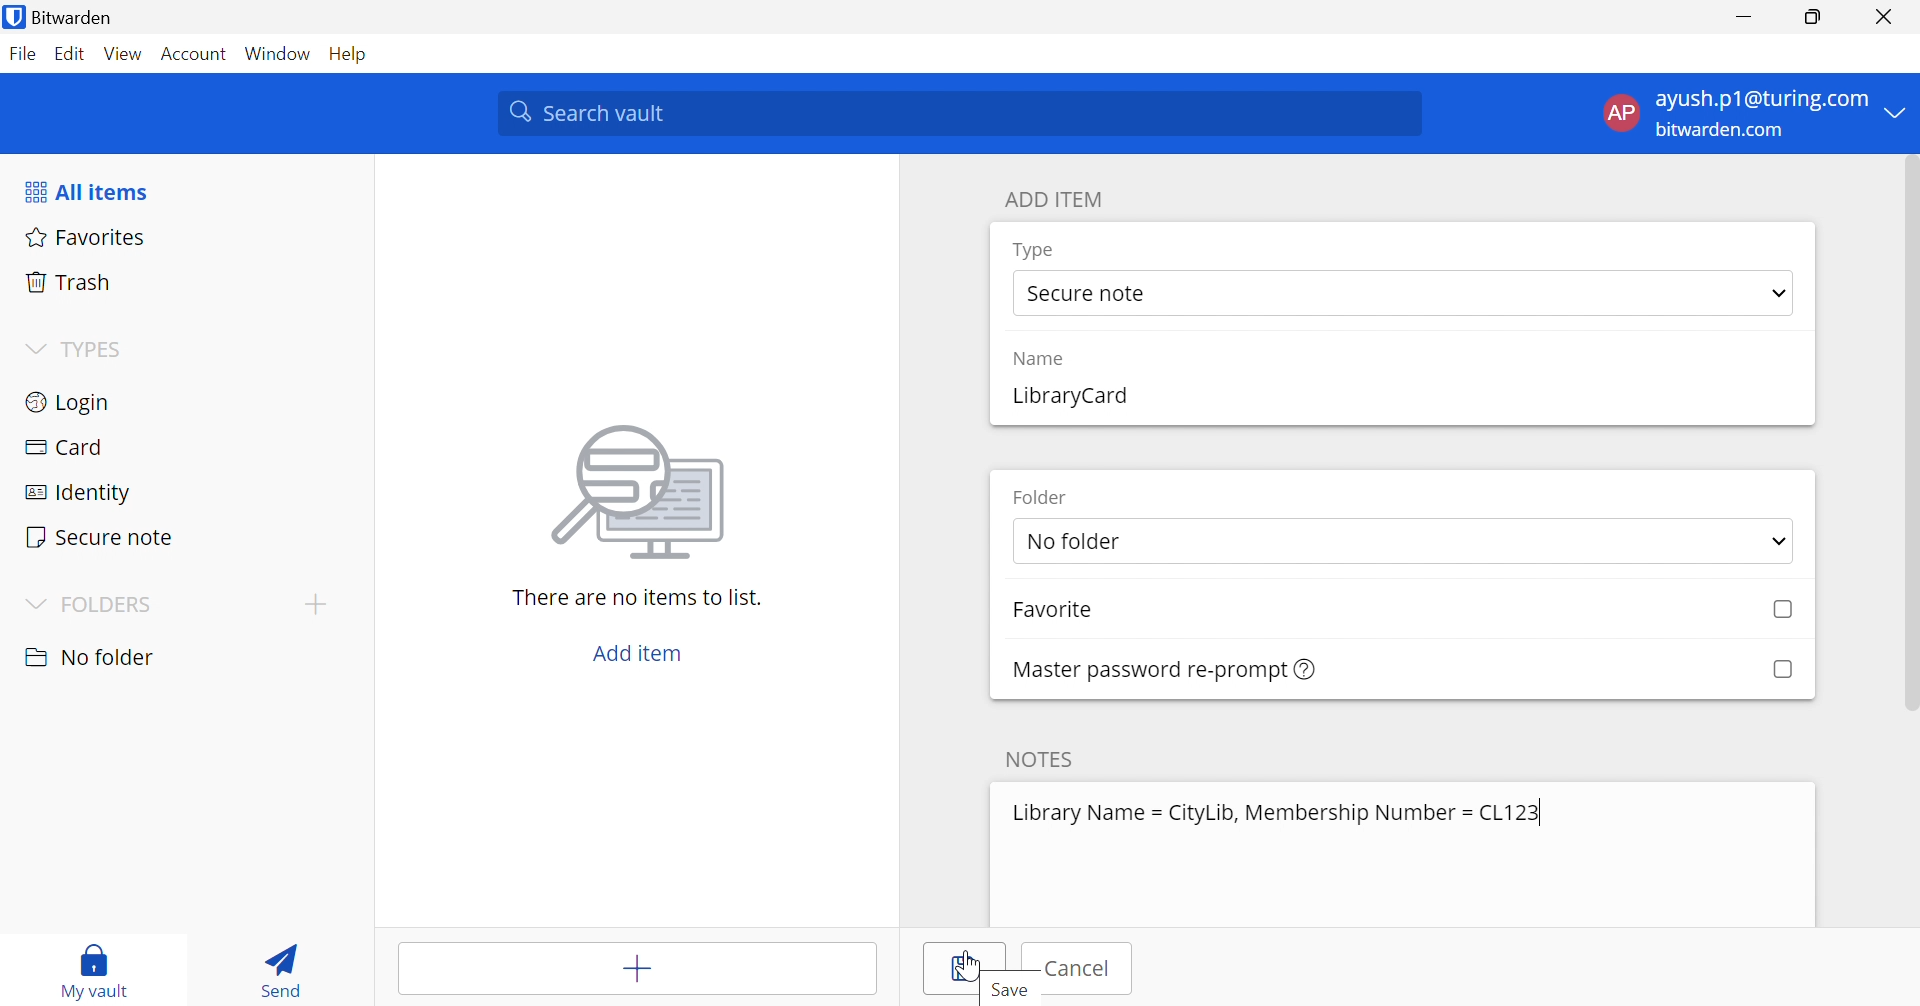  Describe the element at coordinates (958, 113) in the screenshot. I see `Search vault` at that location.